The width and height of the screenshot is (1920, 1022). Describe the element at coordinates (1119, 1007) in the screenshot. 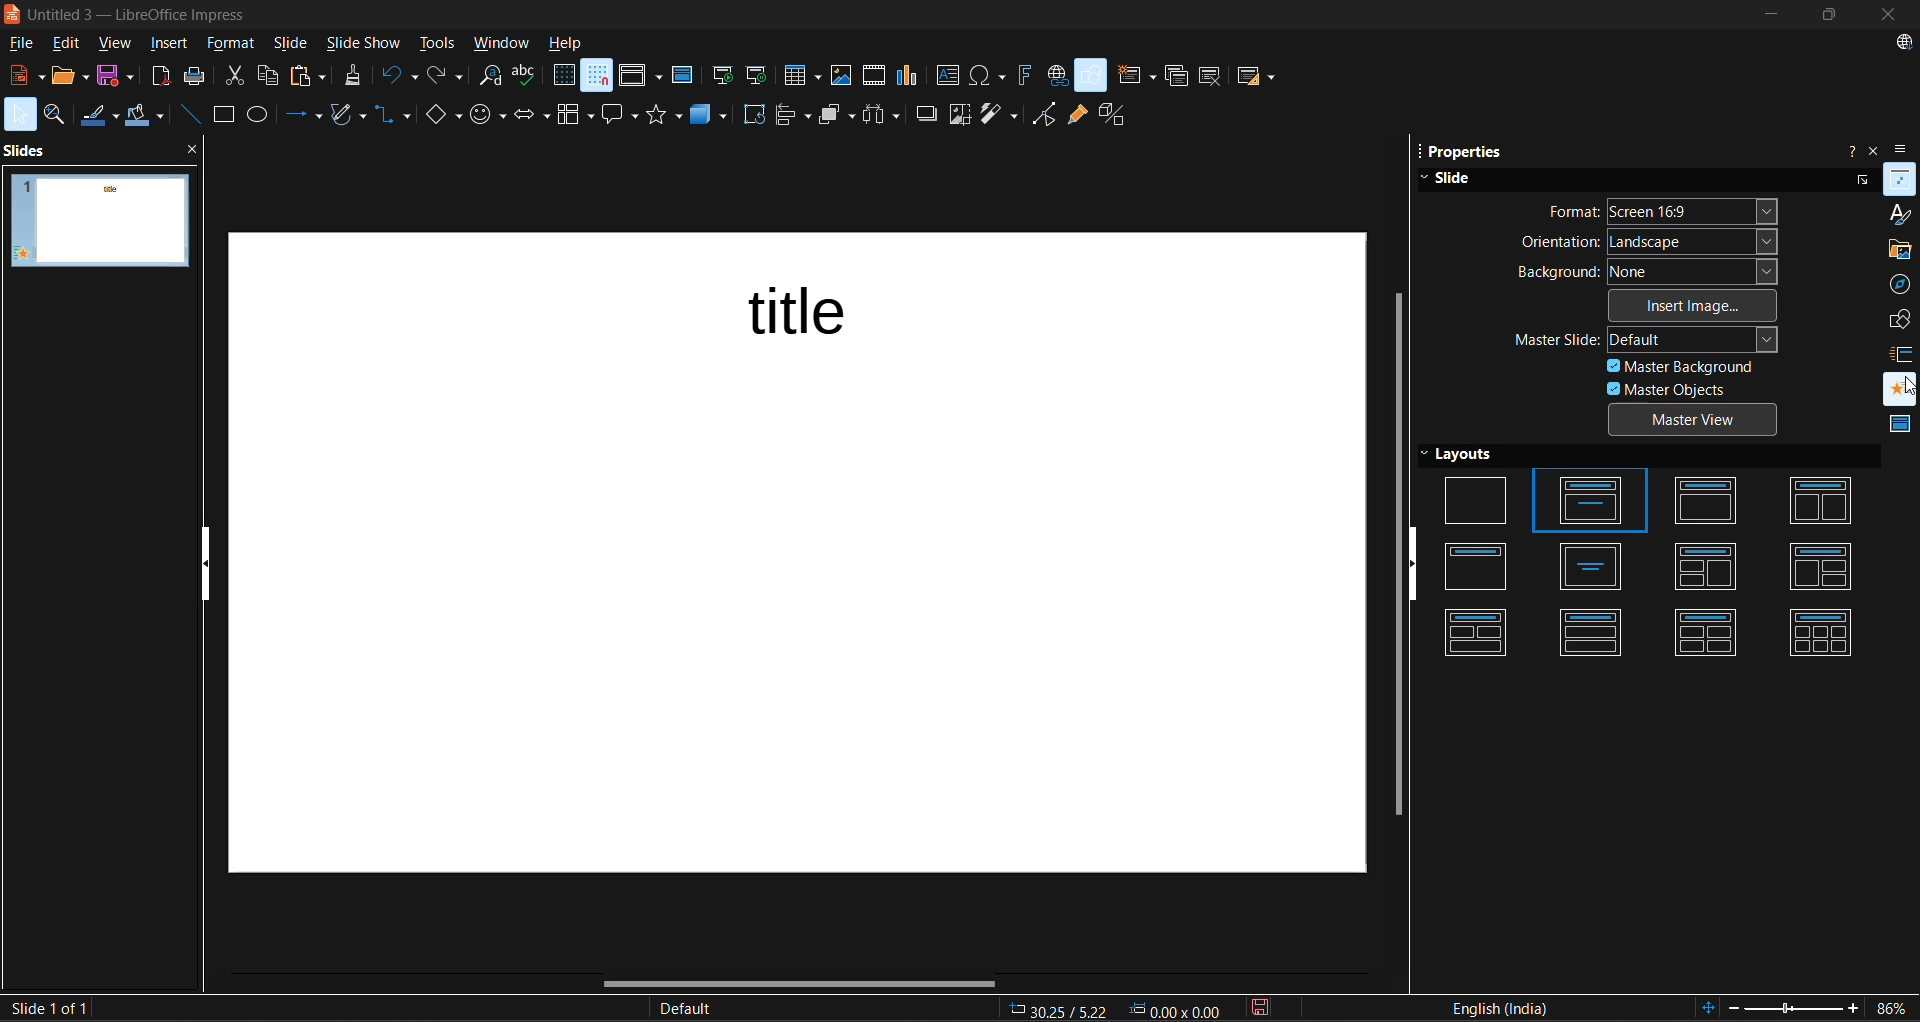

I see `co ordininates` at that location.